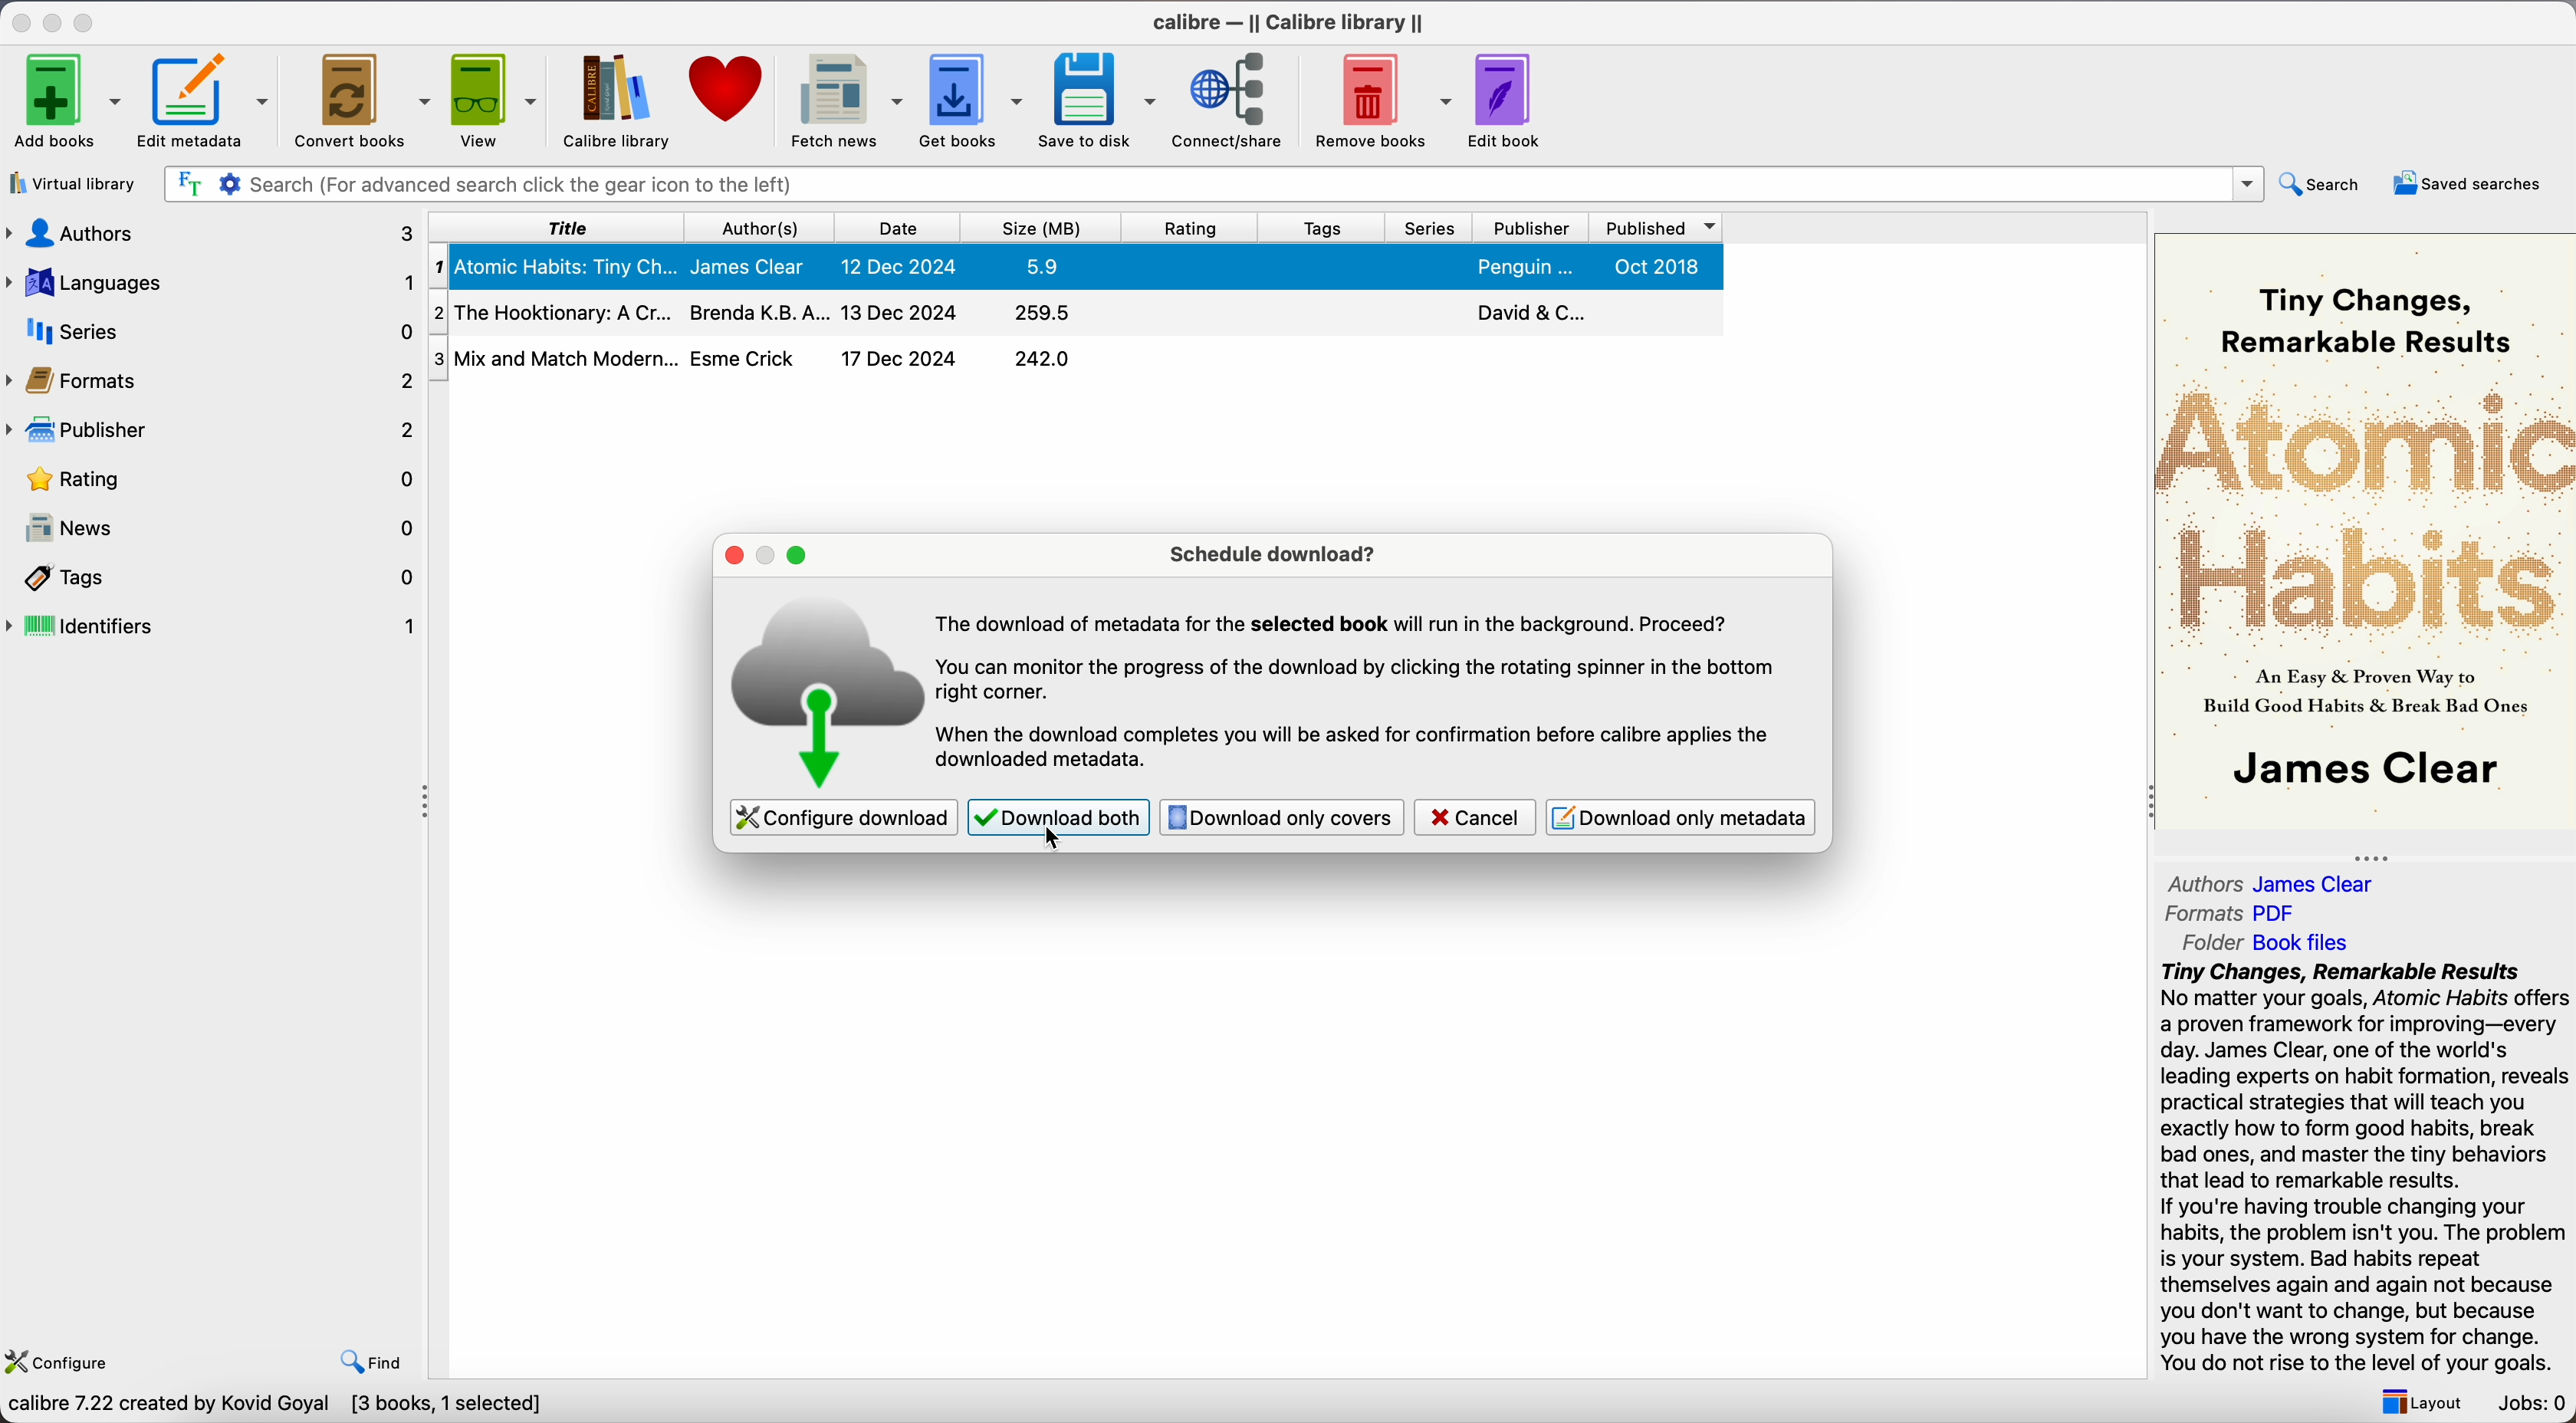 This screenshot has width=2576, height=1423. I want to click on layout, so click(2420, 1403).